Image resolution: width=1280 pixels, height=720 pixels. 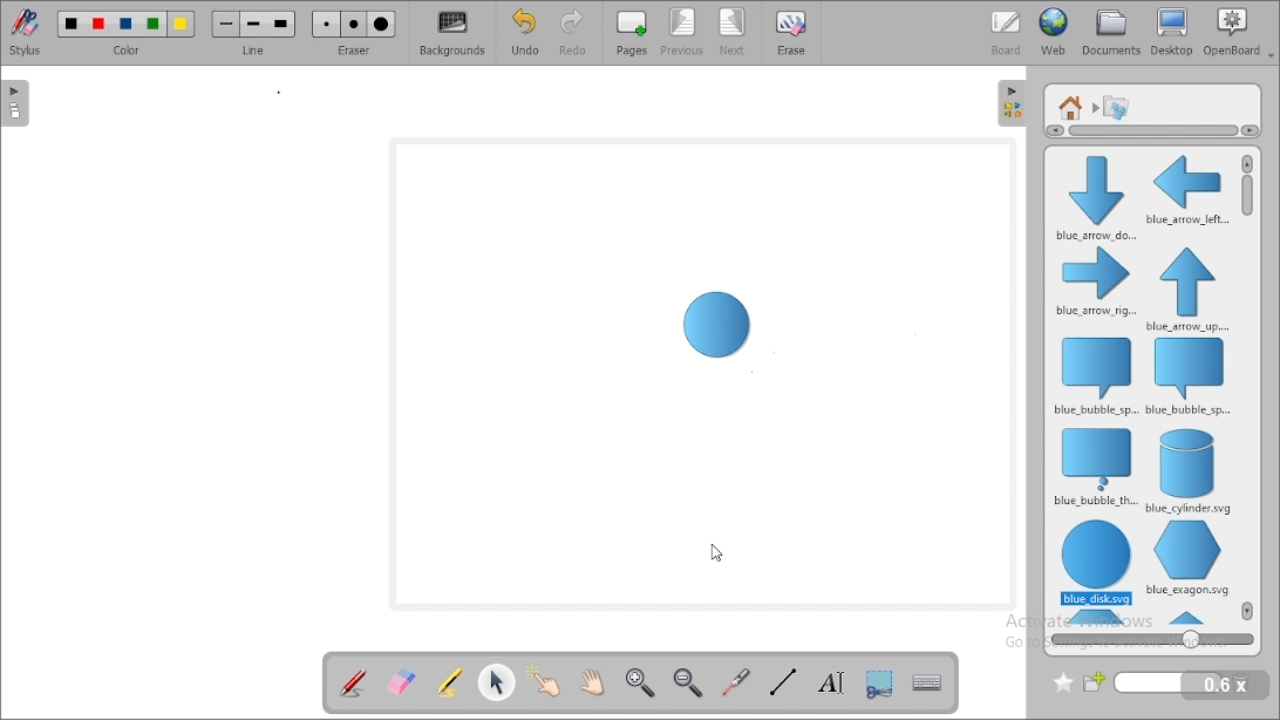 I want to click on blue disk/circle, so click(x=1095, y=563).